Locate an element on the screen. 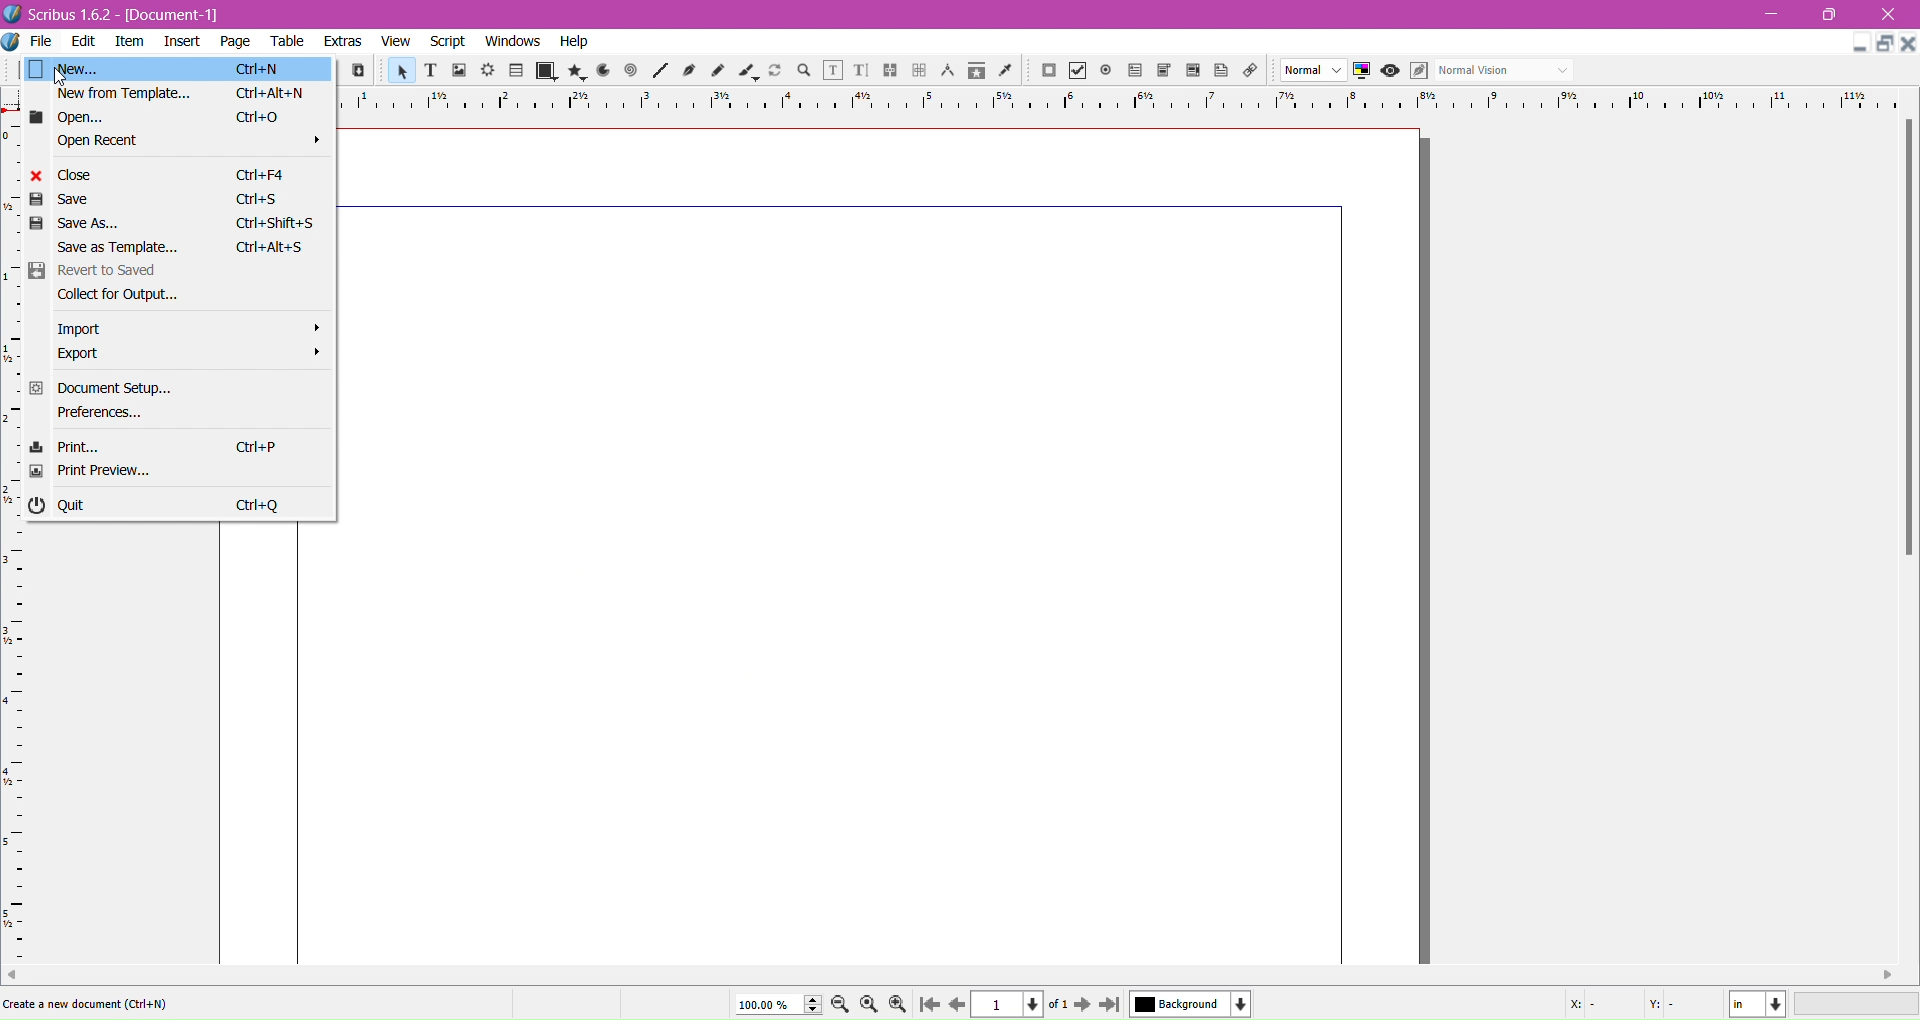 The width and height of the screenshot is (1920, 1020). drop down is located at coordinates (1304, 69).